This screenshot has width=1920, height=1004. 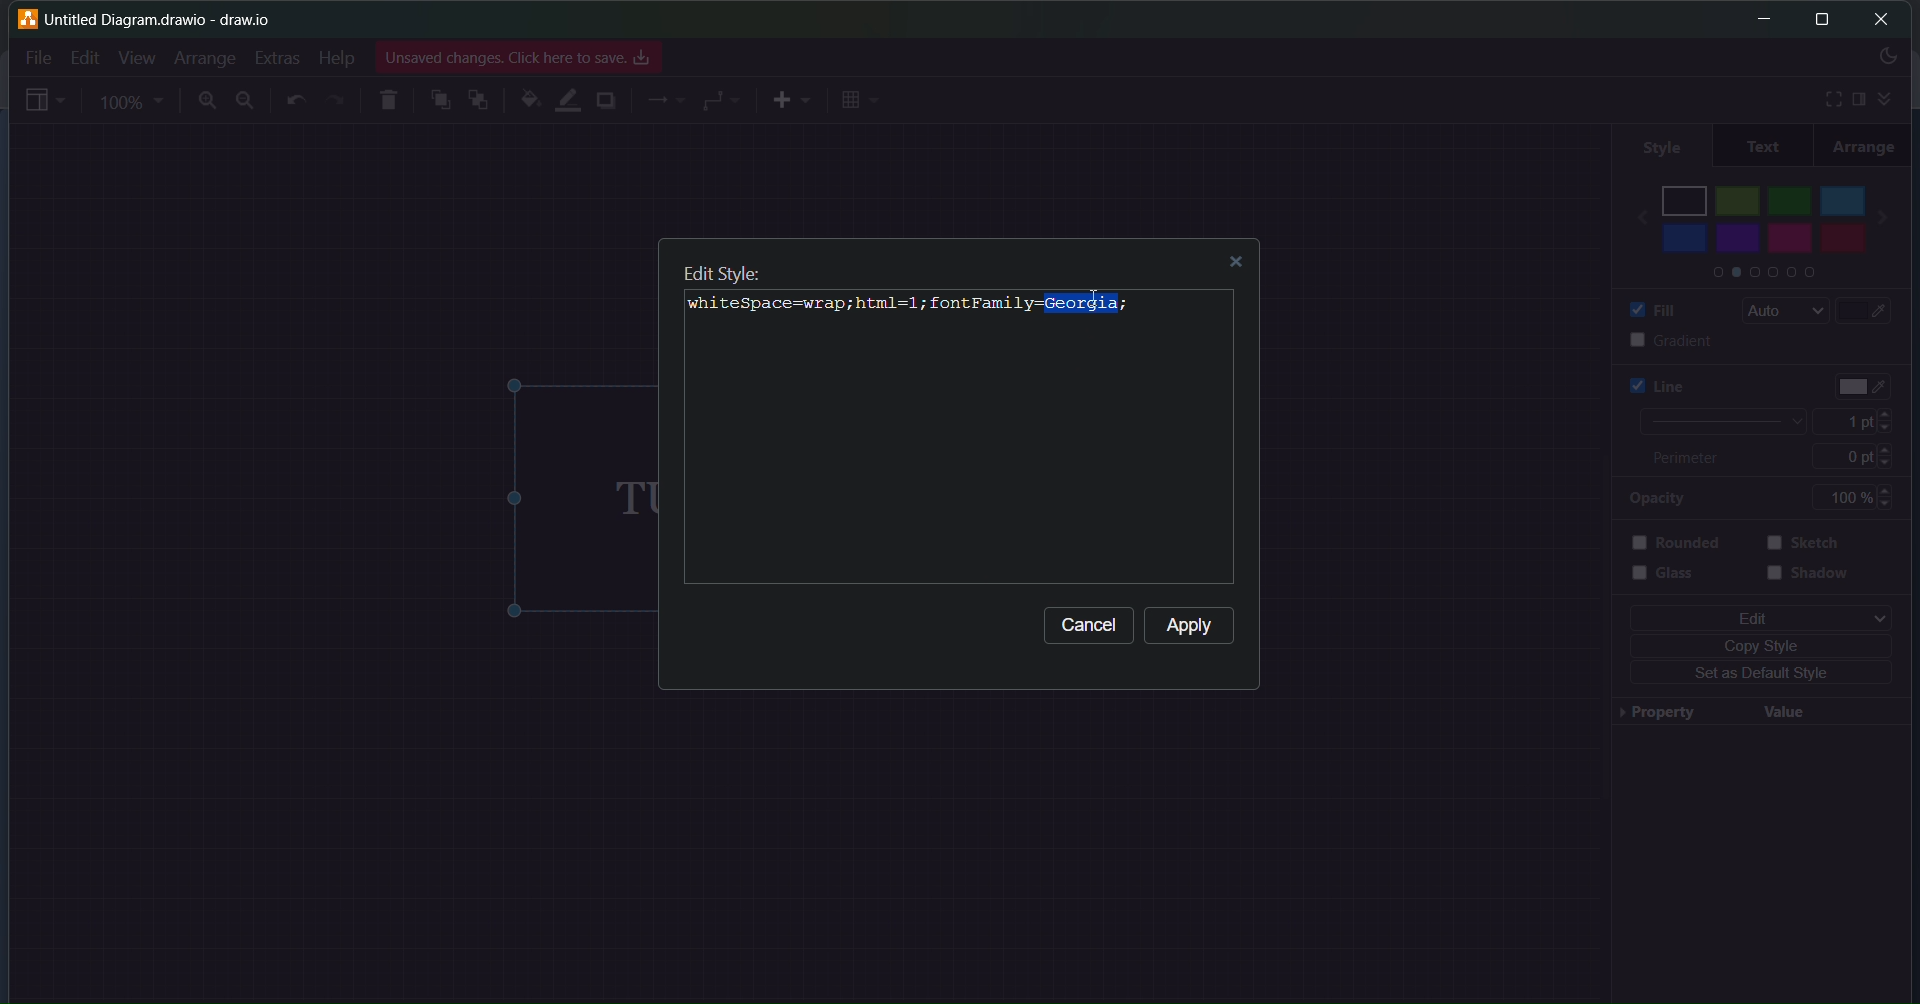 I want to click on fill color, so click(x=527, y=100).